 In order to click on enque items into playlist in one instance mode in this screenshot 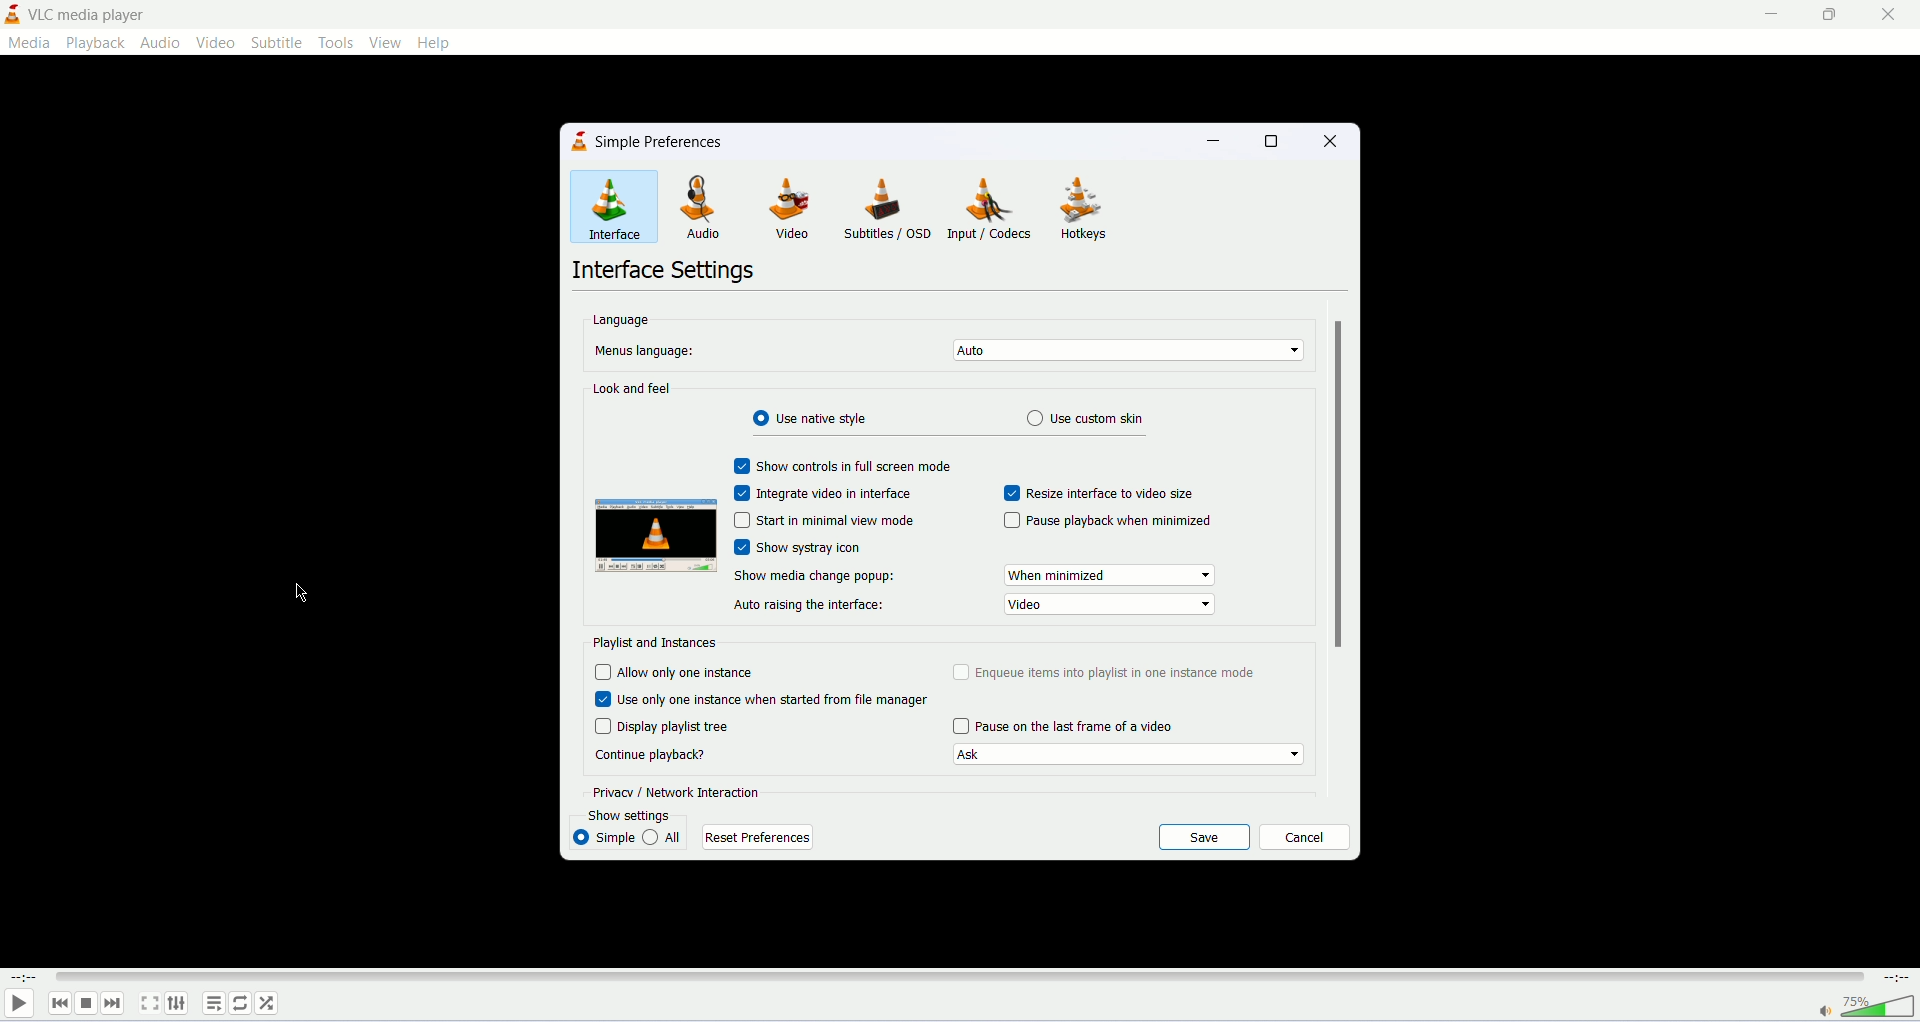, I will do `click(1104, 672)`.